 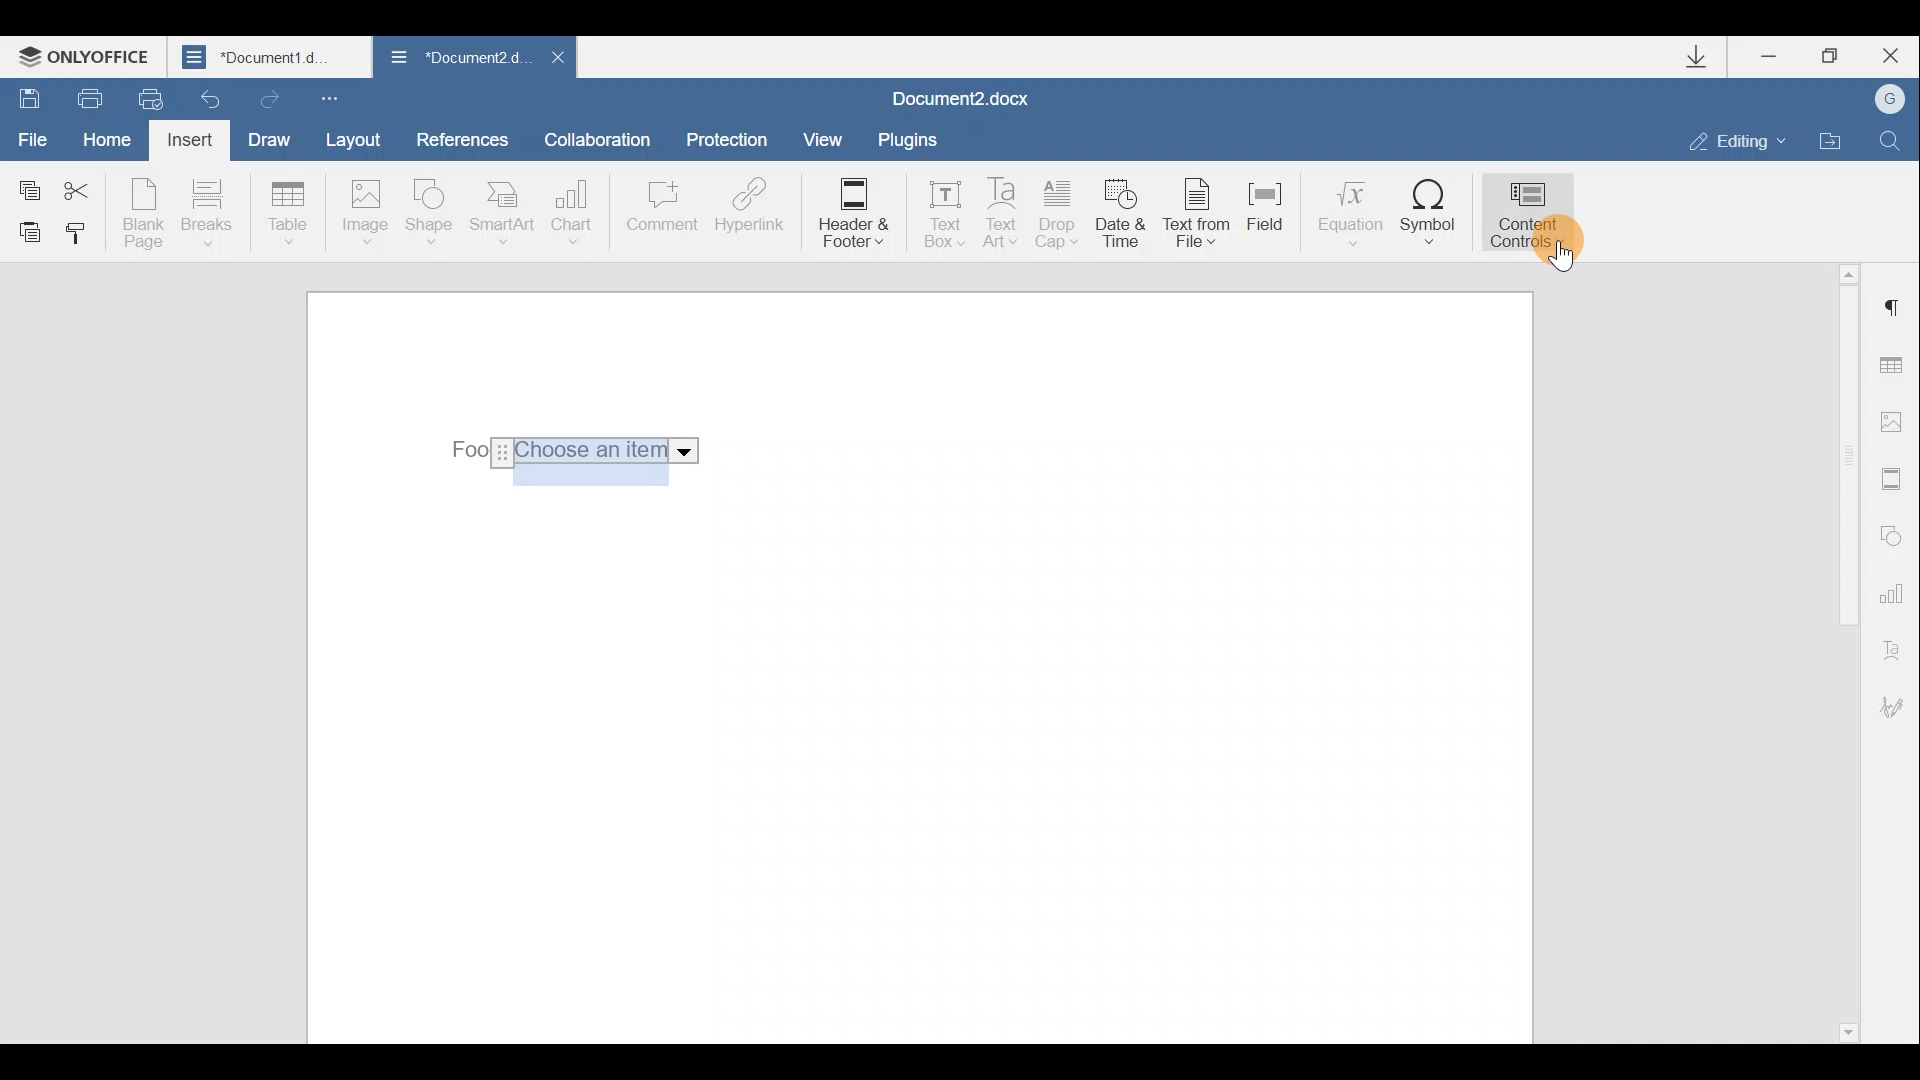 What do you see at coordinates (289, 215) in the screenshot?
I see `Table` at bounding box center [289, 215].